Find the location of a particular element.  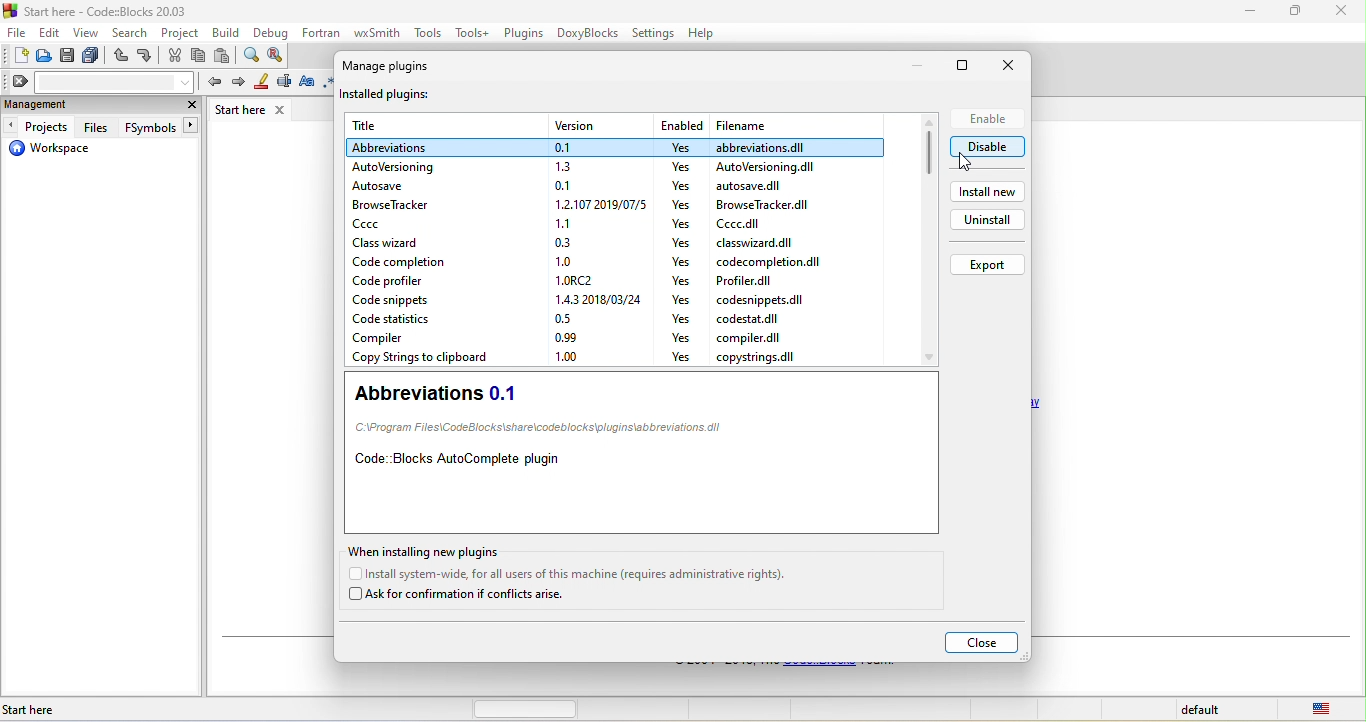

version  is located at coordinates (567, 337).